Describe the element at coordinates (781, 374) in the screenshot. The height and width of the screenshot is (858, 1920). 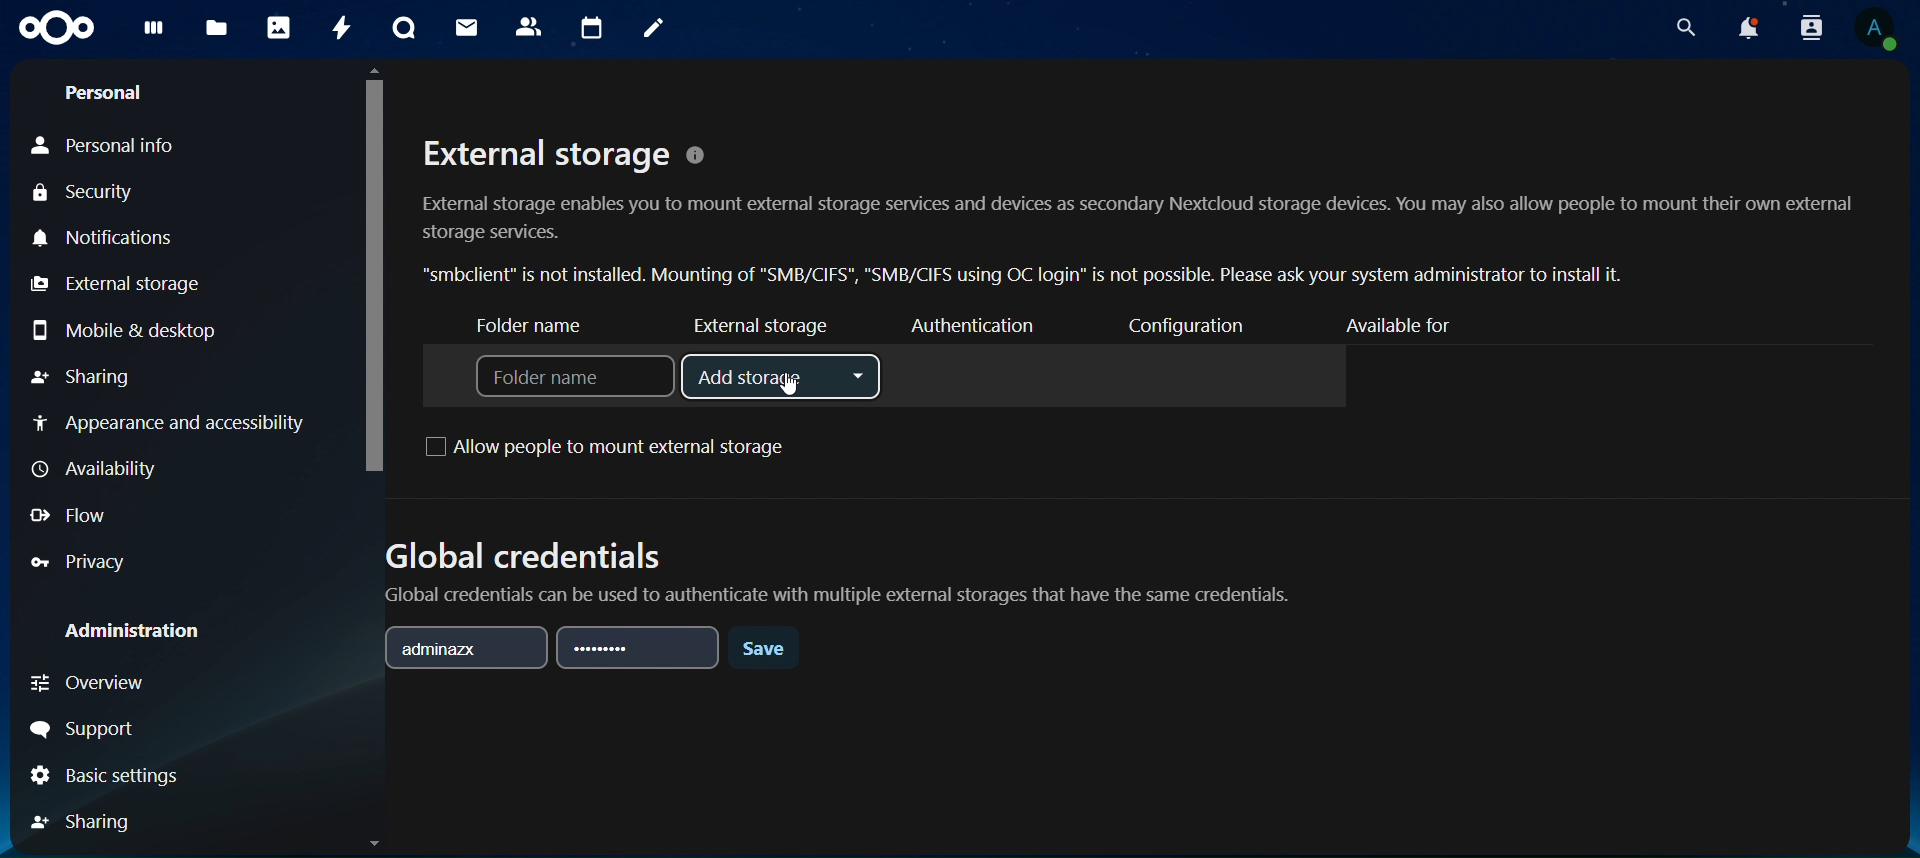
I see `add storage` at that location.